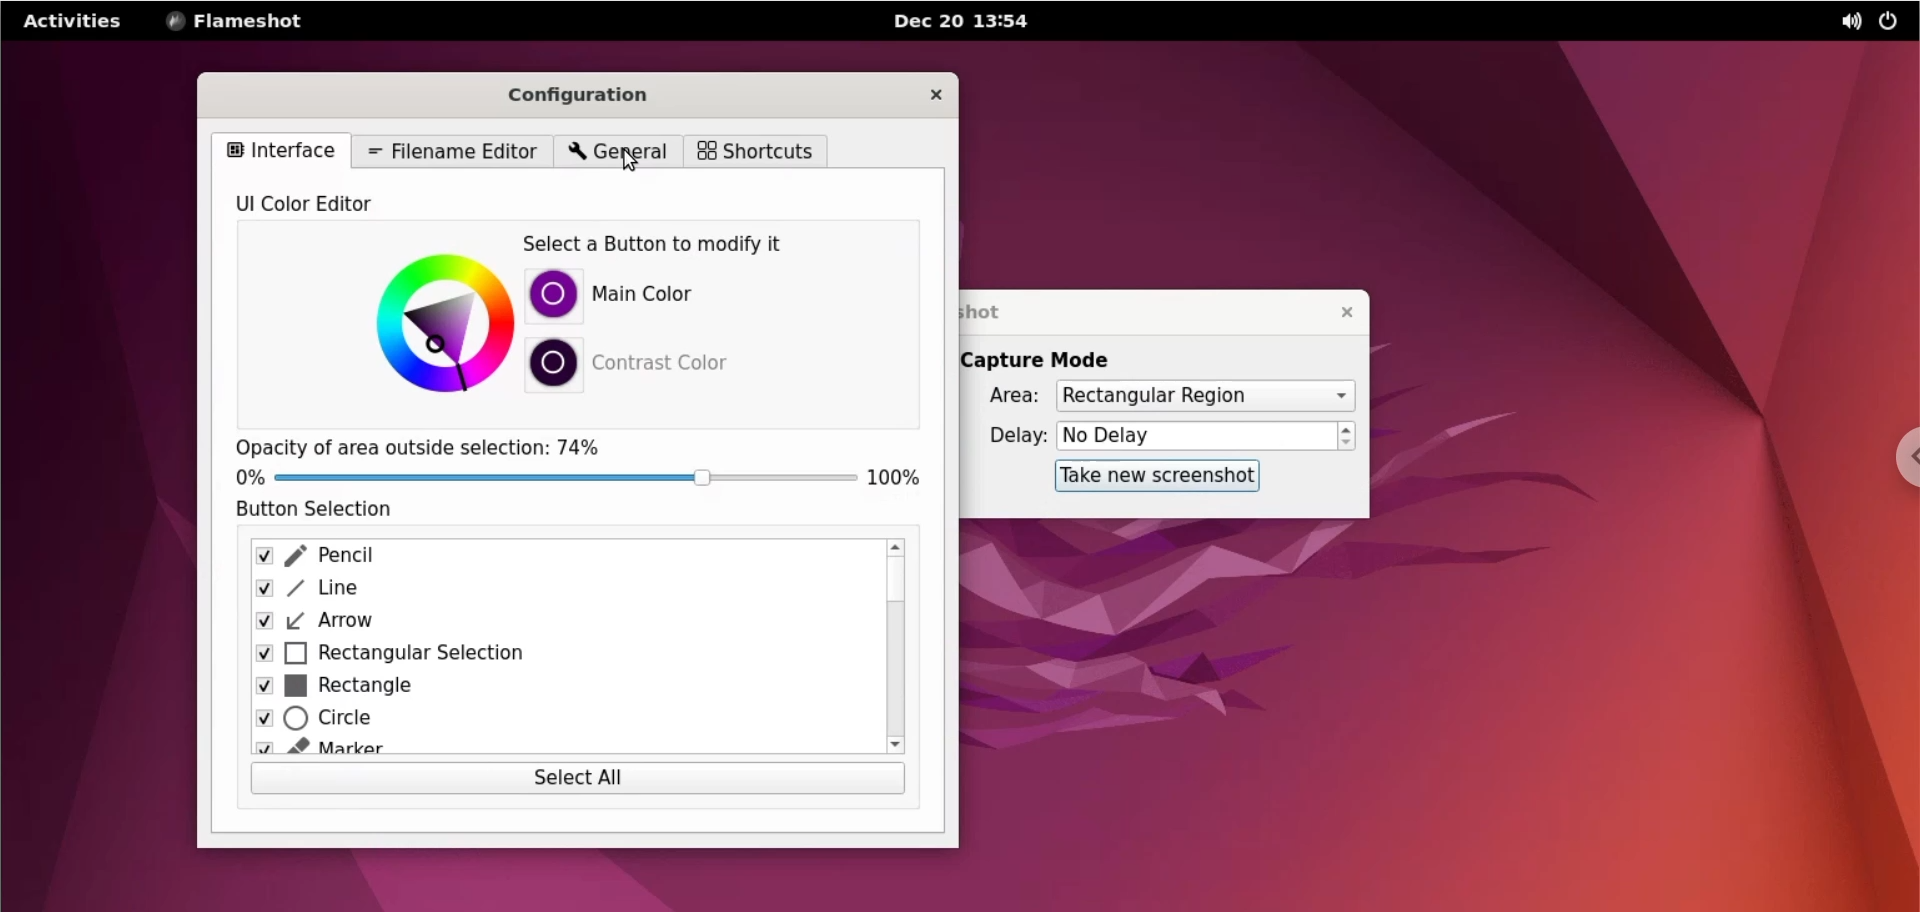 This screenshot has height=912, width=1920. Describe the element at coordinates (1343, 313) in the screenshot. I see `close` at that location.